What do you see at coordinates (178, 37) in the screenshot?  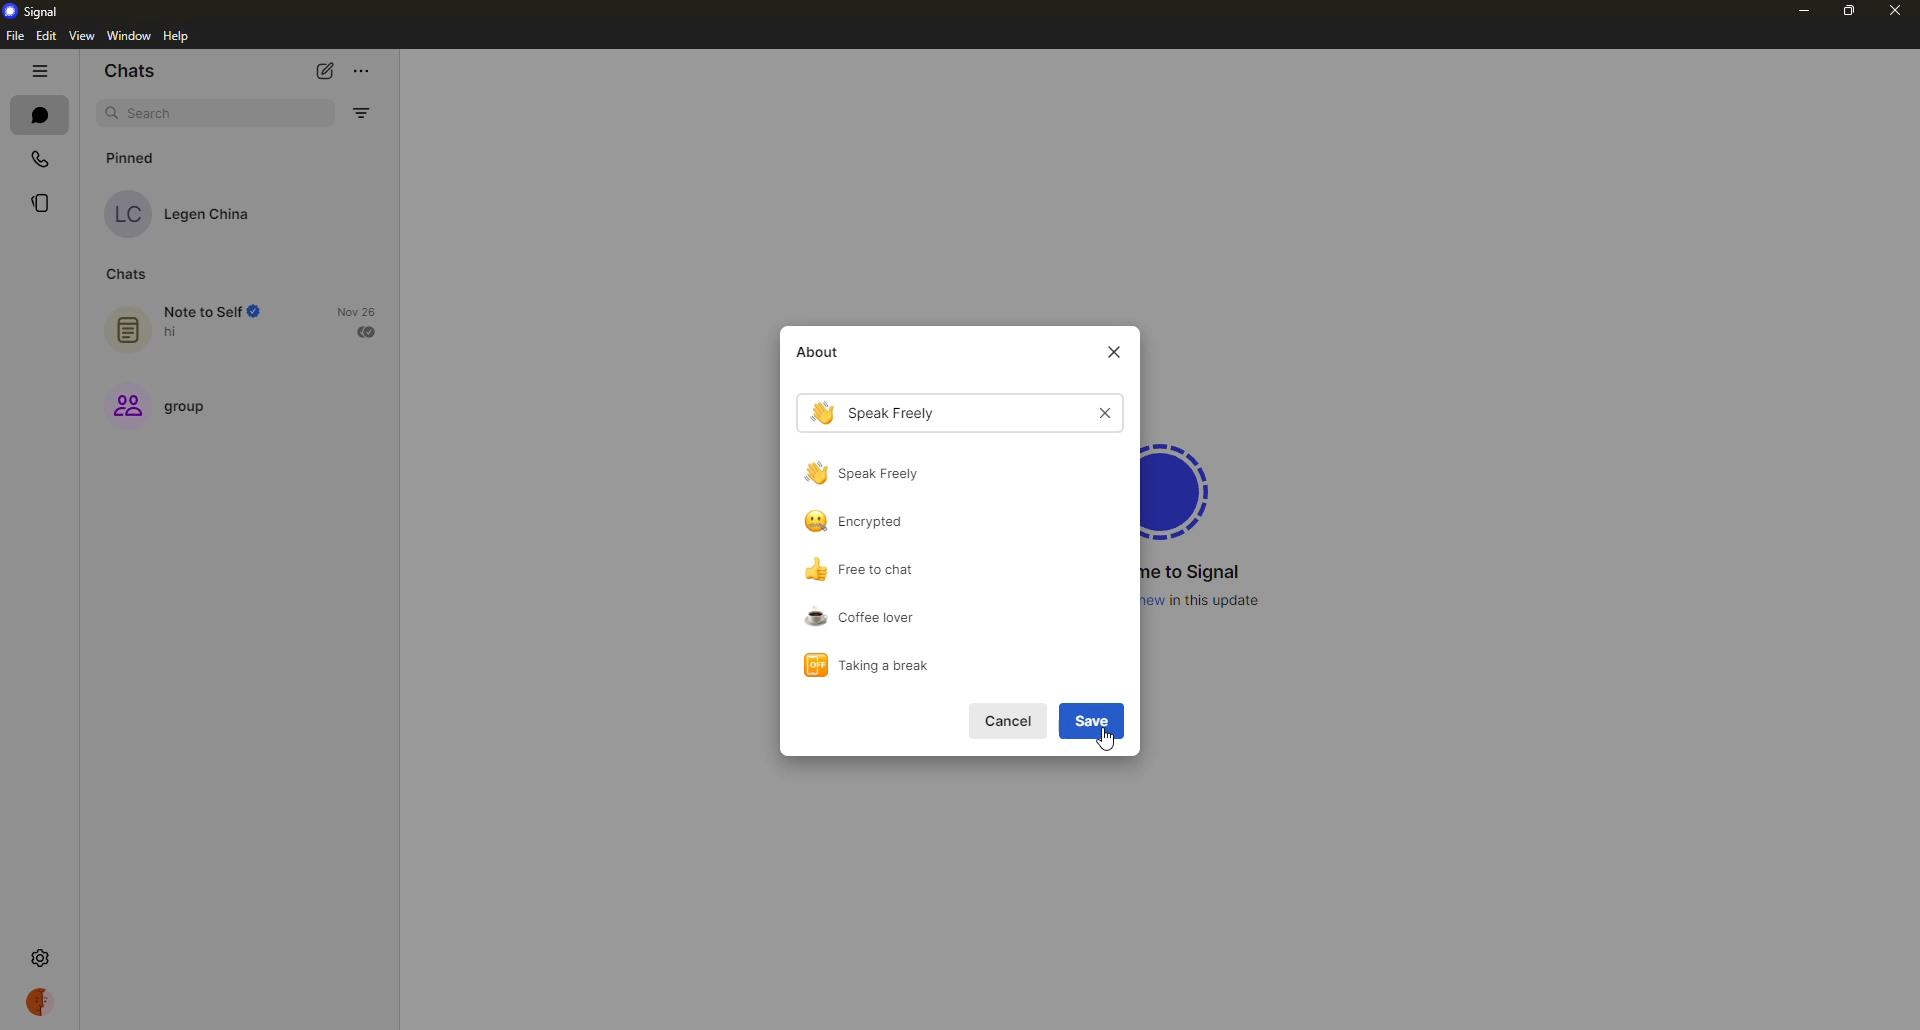 I see `help` at bounding box center [178, 37].